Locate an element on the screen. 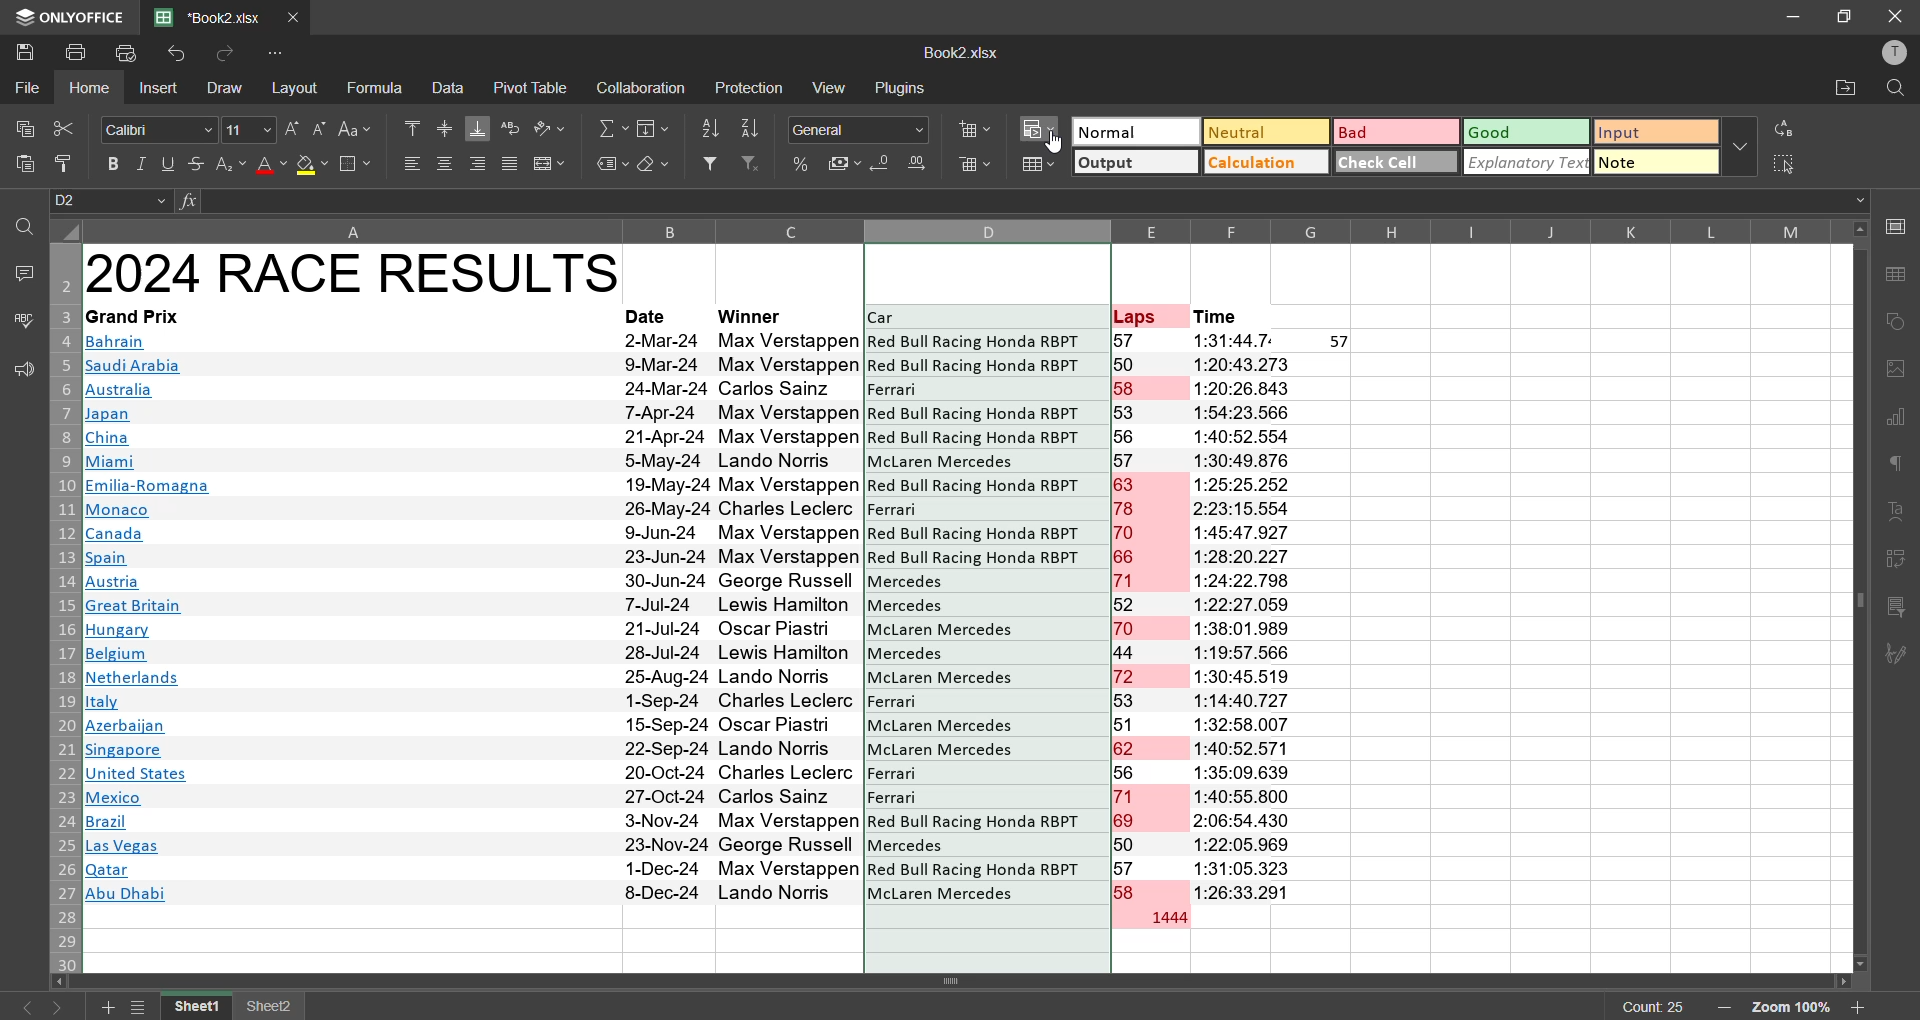 The width and height of the screenshot is (1920, 1020). Racer’s name is located at coordinates (790, 618).